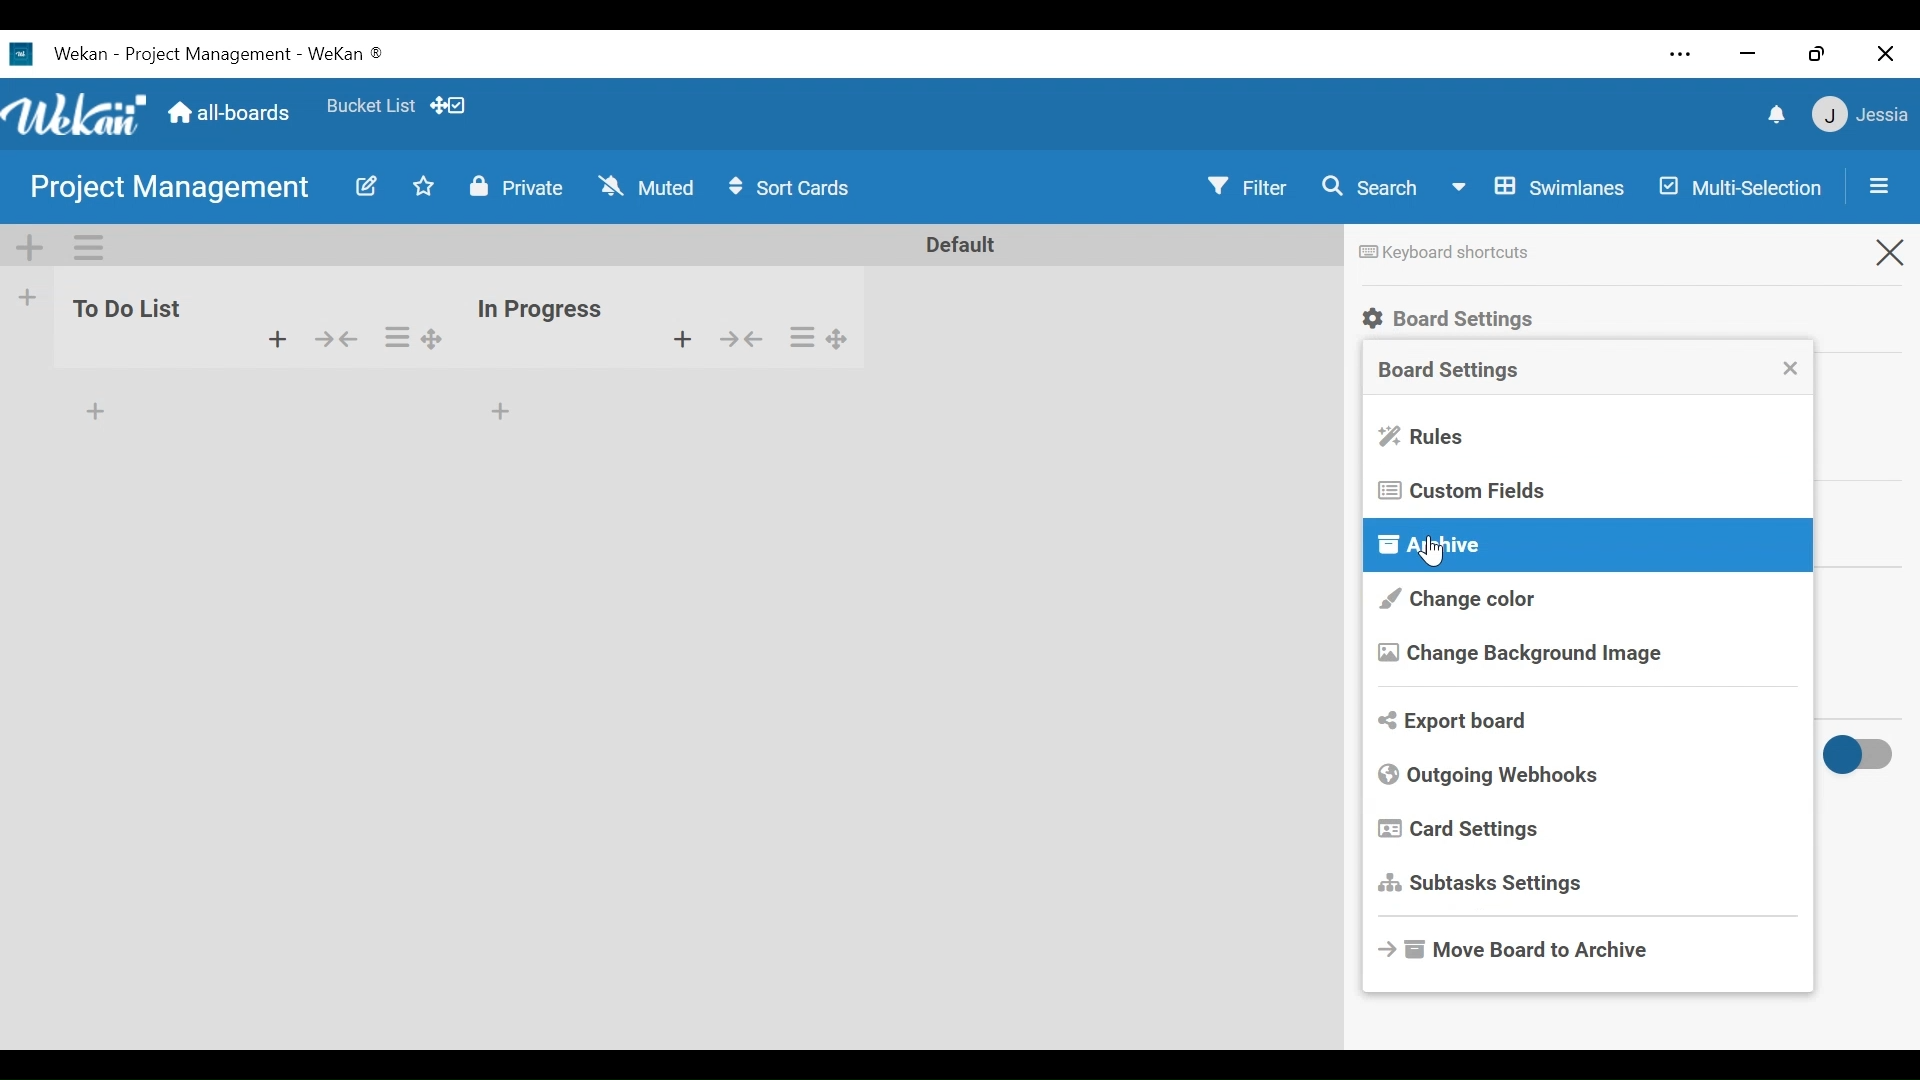  What do you see at coordinates (410, 333) in the screenshot?
I see `options` at bounding box center [410, 333].